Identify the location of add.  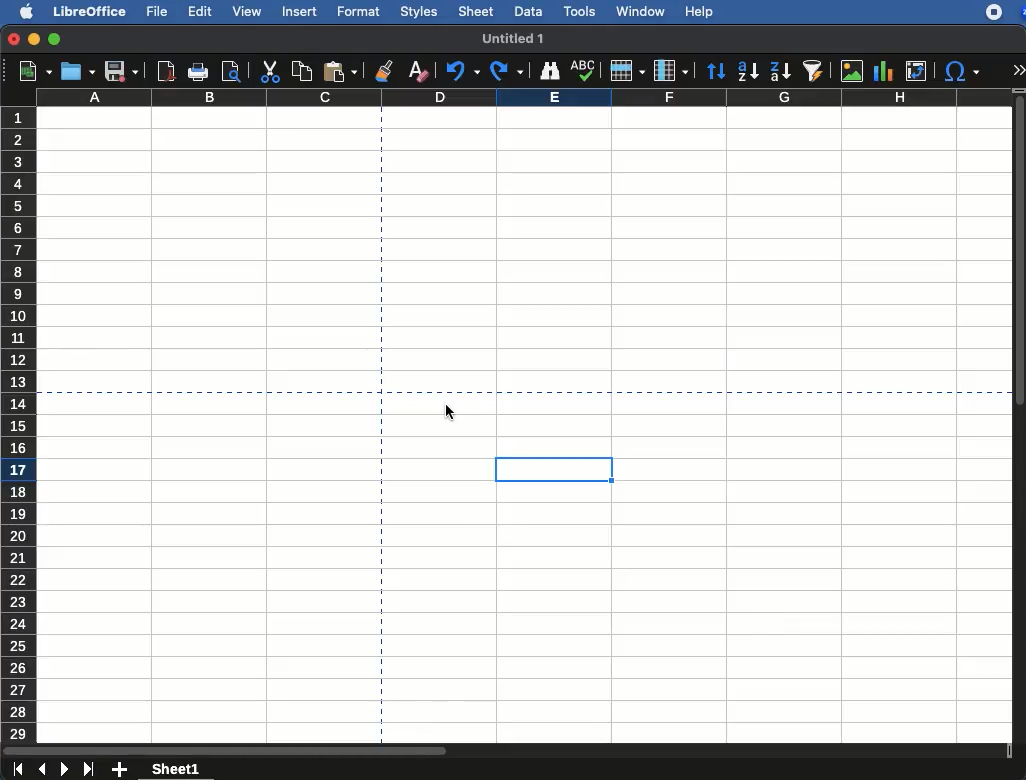
(122, 770).